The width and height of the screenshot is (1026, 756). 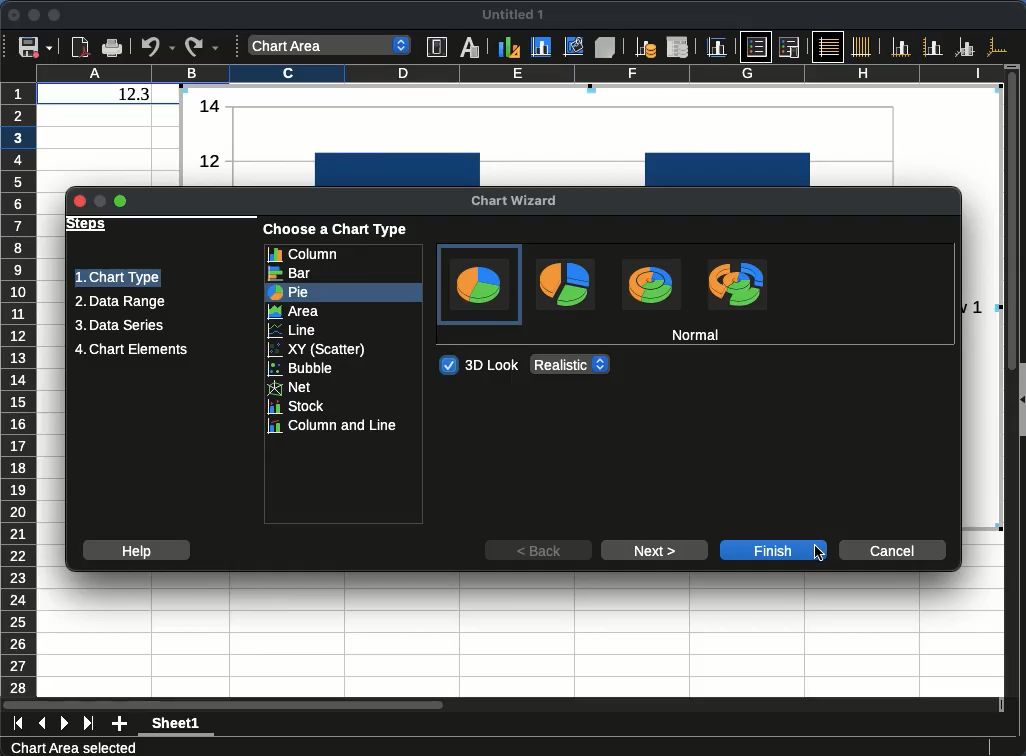 What do you see at coordinates (605, 47) in the screenshot?
I see `3D view` at bounding box center [605, 47].